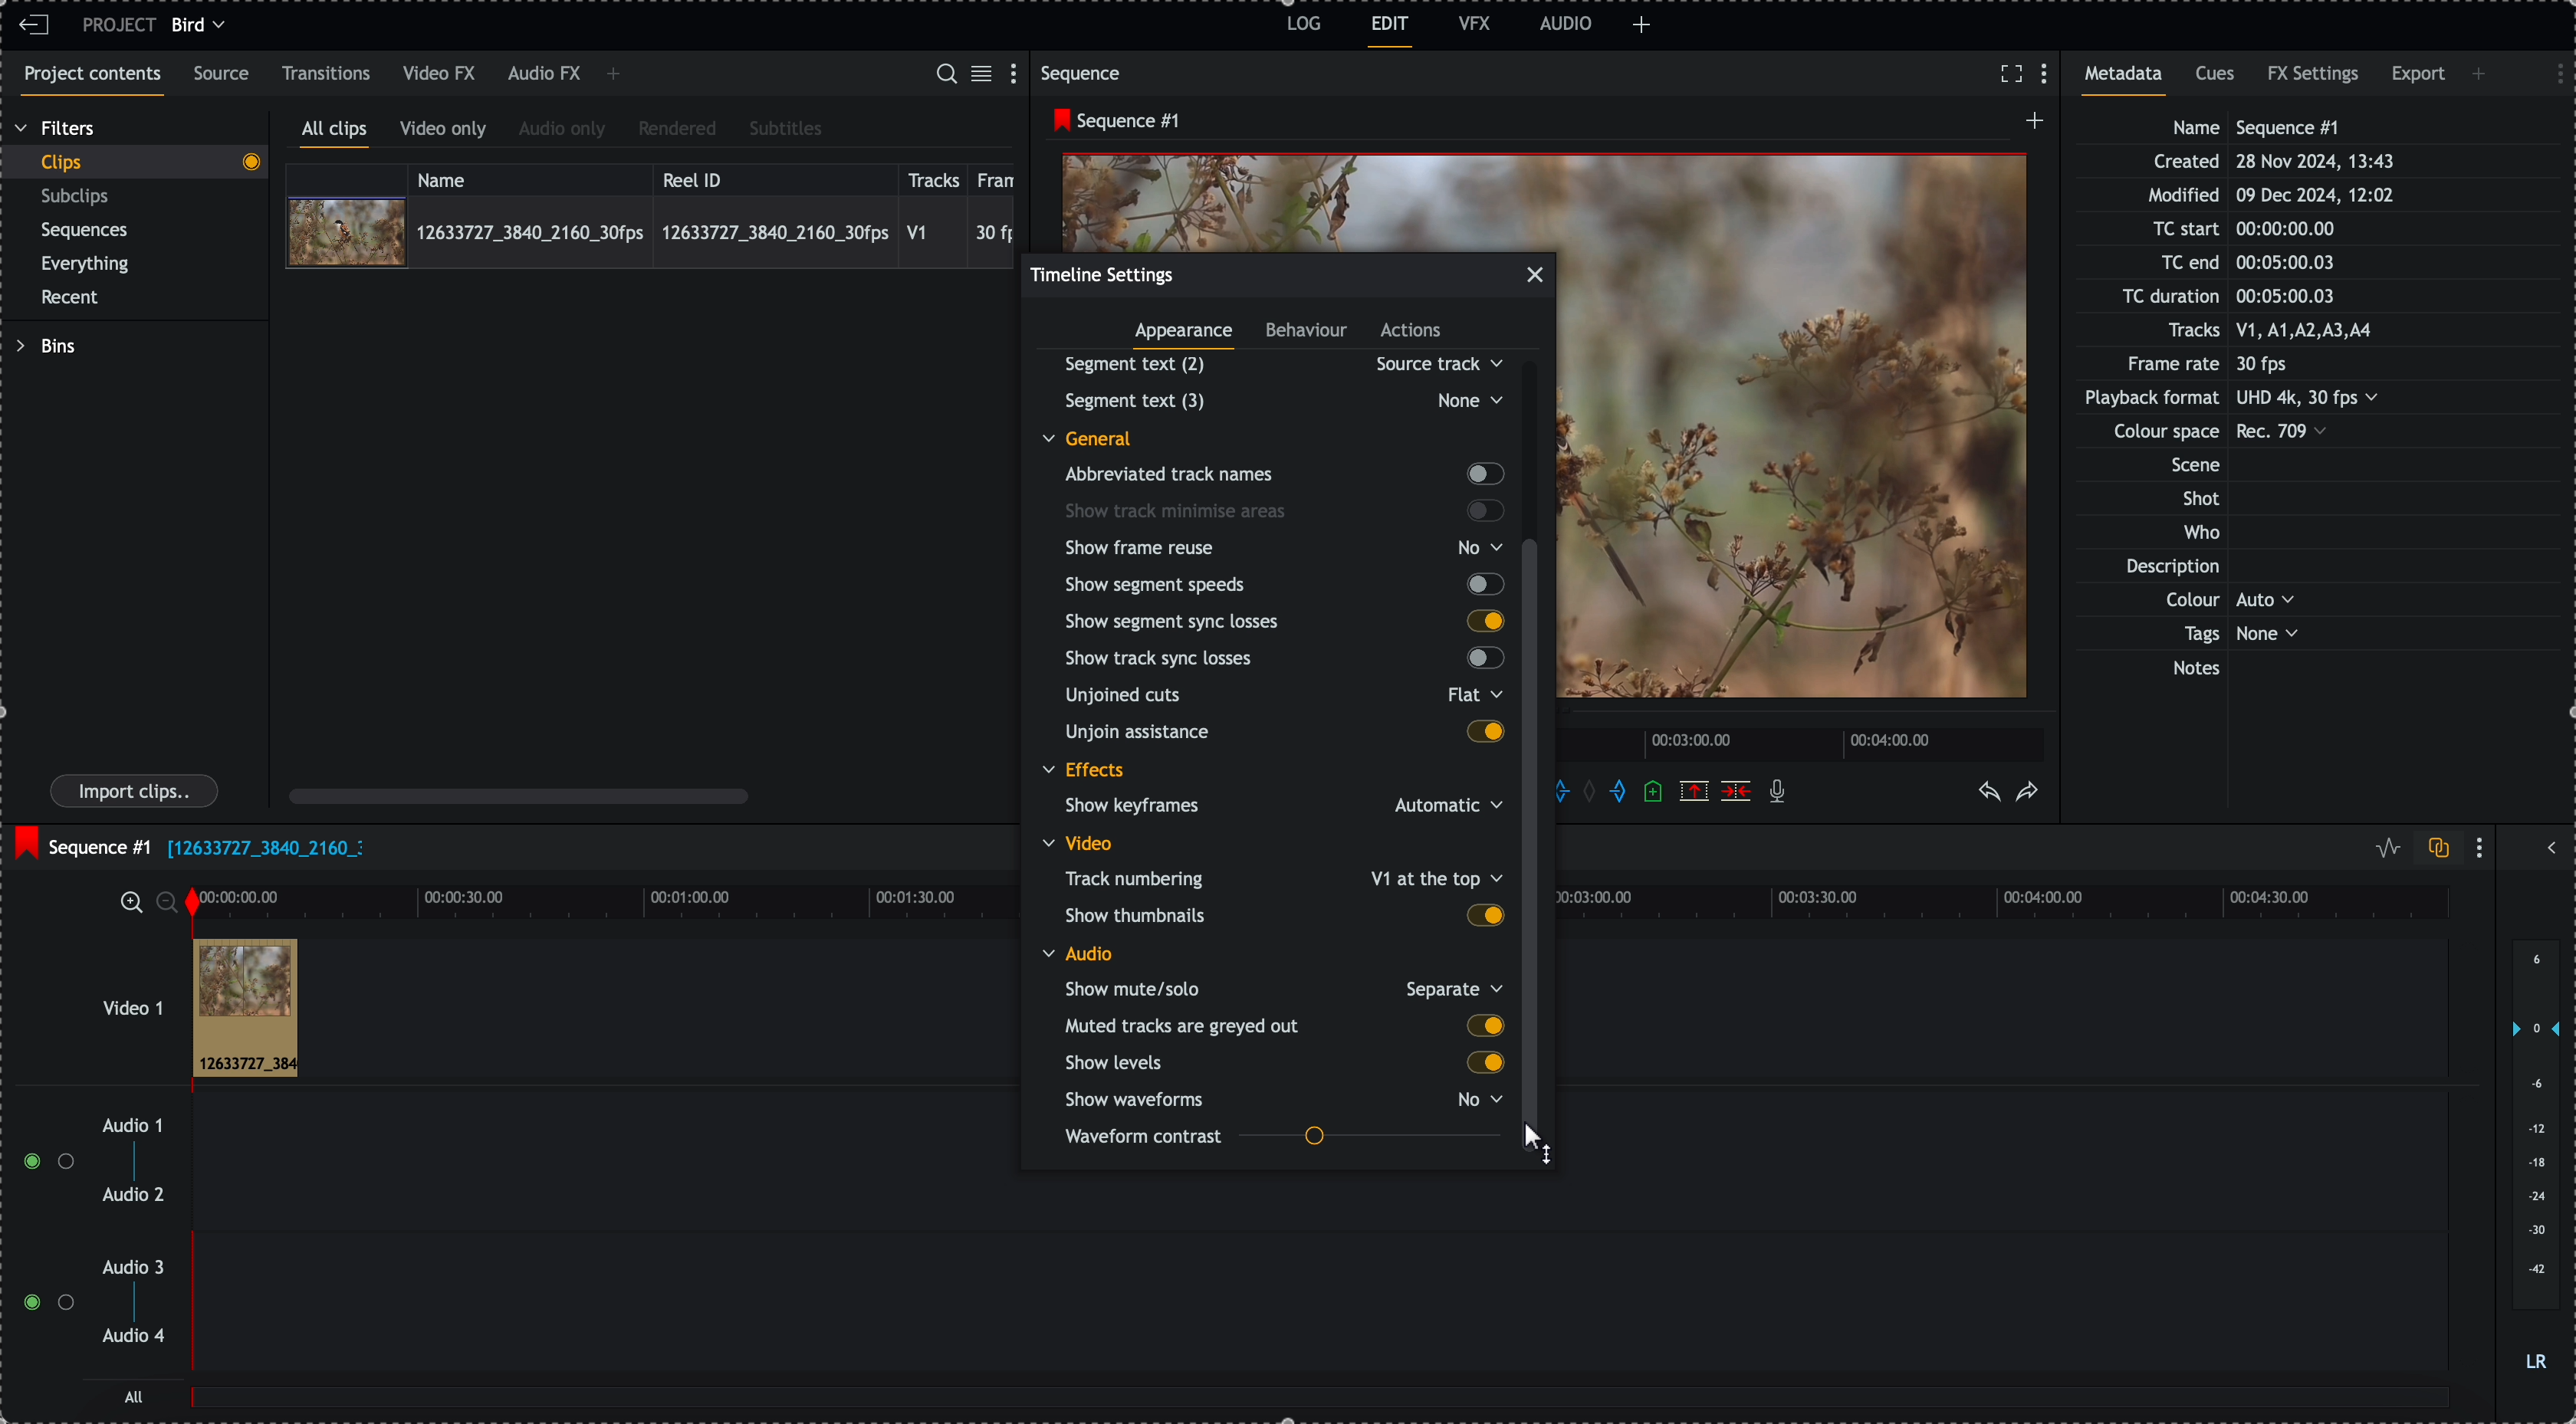  Describe the element at coordinates (1282, 584) in the screenshot. I see `show segment speeds` at that location.